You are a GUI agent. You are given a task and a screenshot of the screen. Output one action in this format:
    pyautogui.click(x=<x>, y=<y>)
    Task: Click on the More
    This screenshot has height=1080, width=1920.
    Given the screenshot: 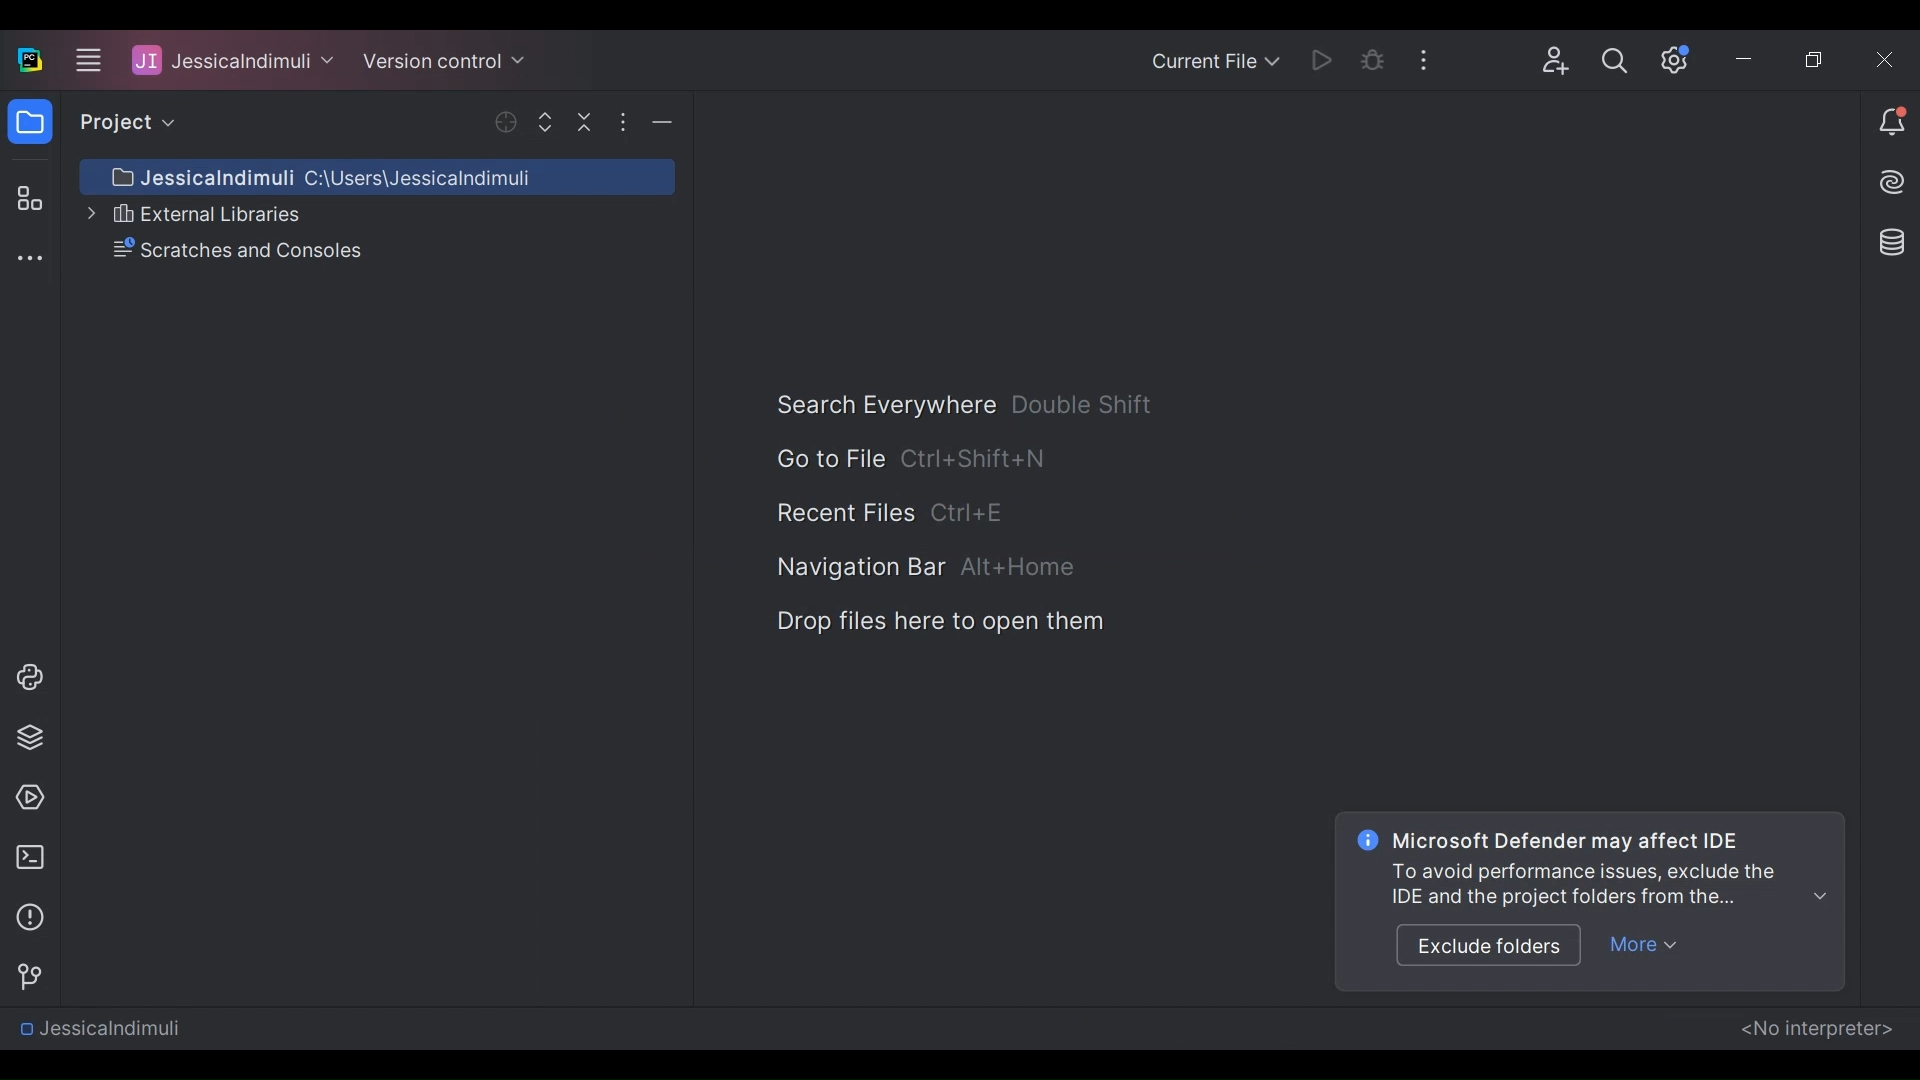 What is the action you would take?
    pyautogui.click(x=1425, y=61)
    